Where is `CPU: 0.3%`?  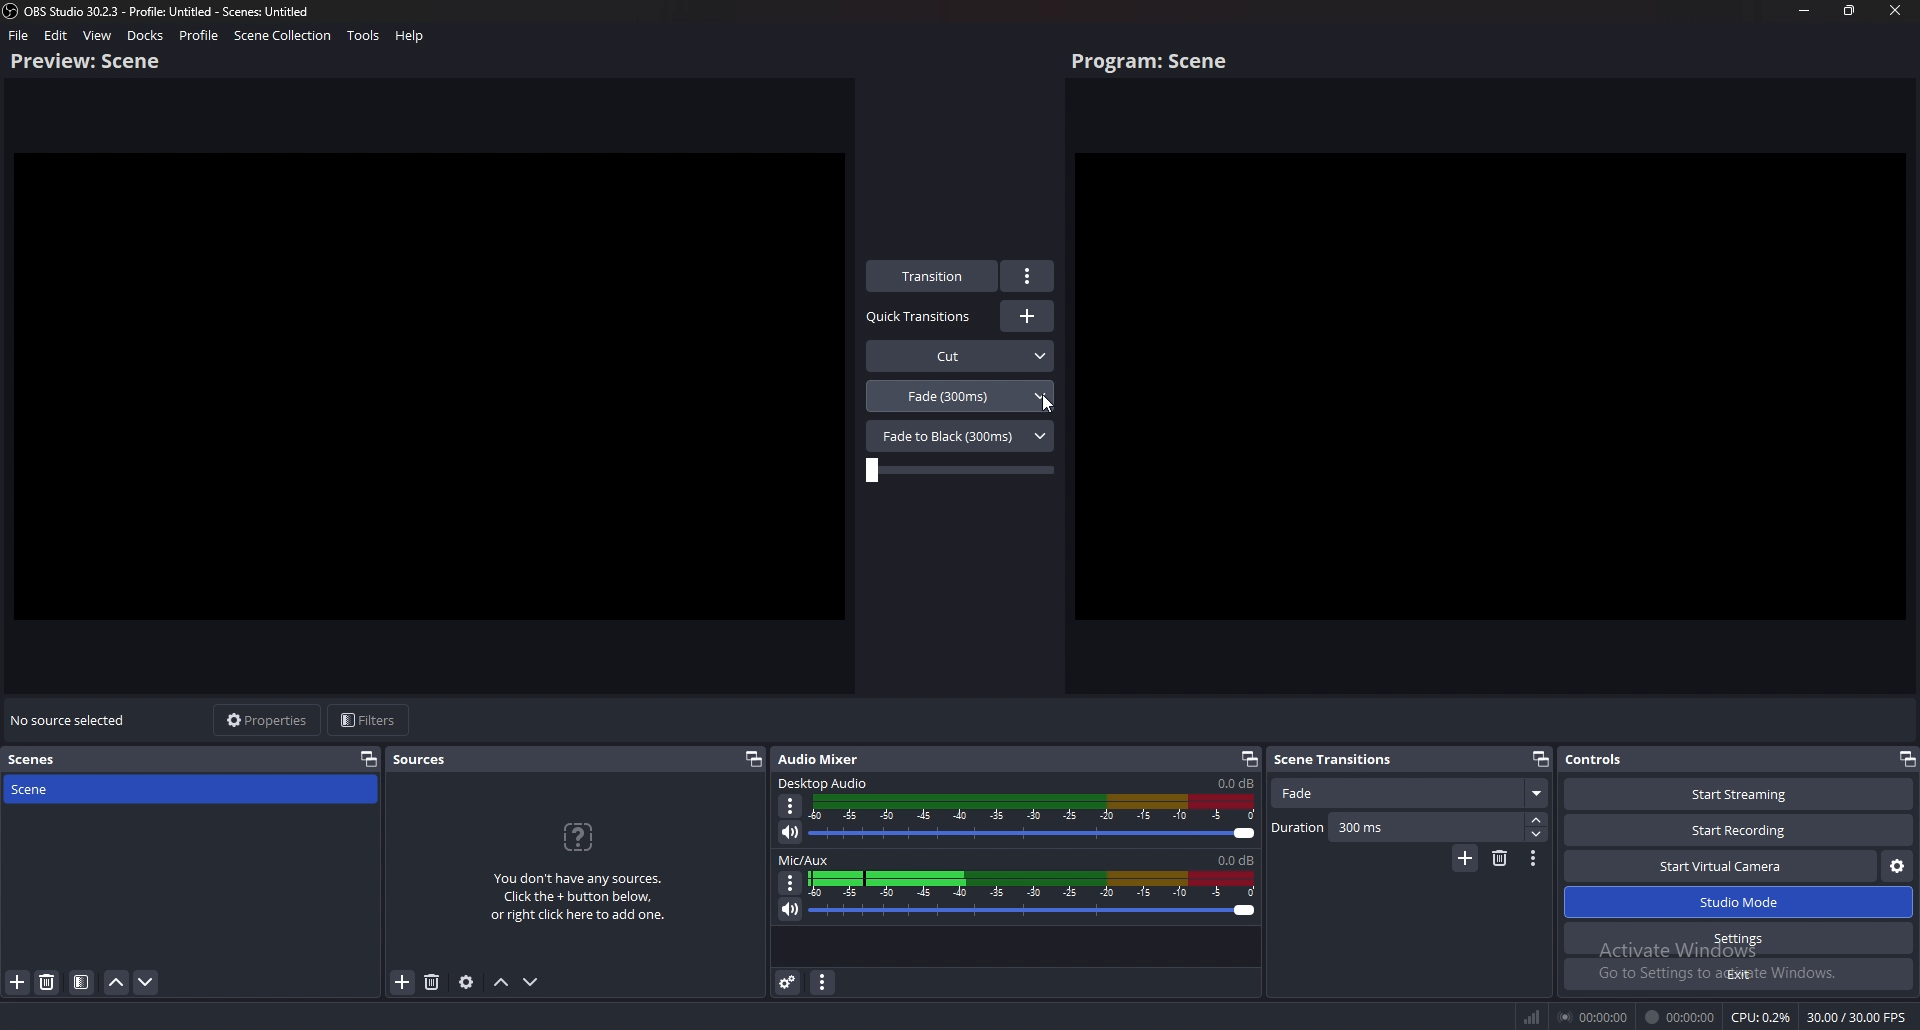
CPU: 0.3% is located at coordinates (1762, 1017).